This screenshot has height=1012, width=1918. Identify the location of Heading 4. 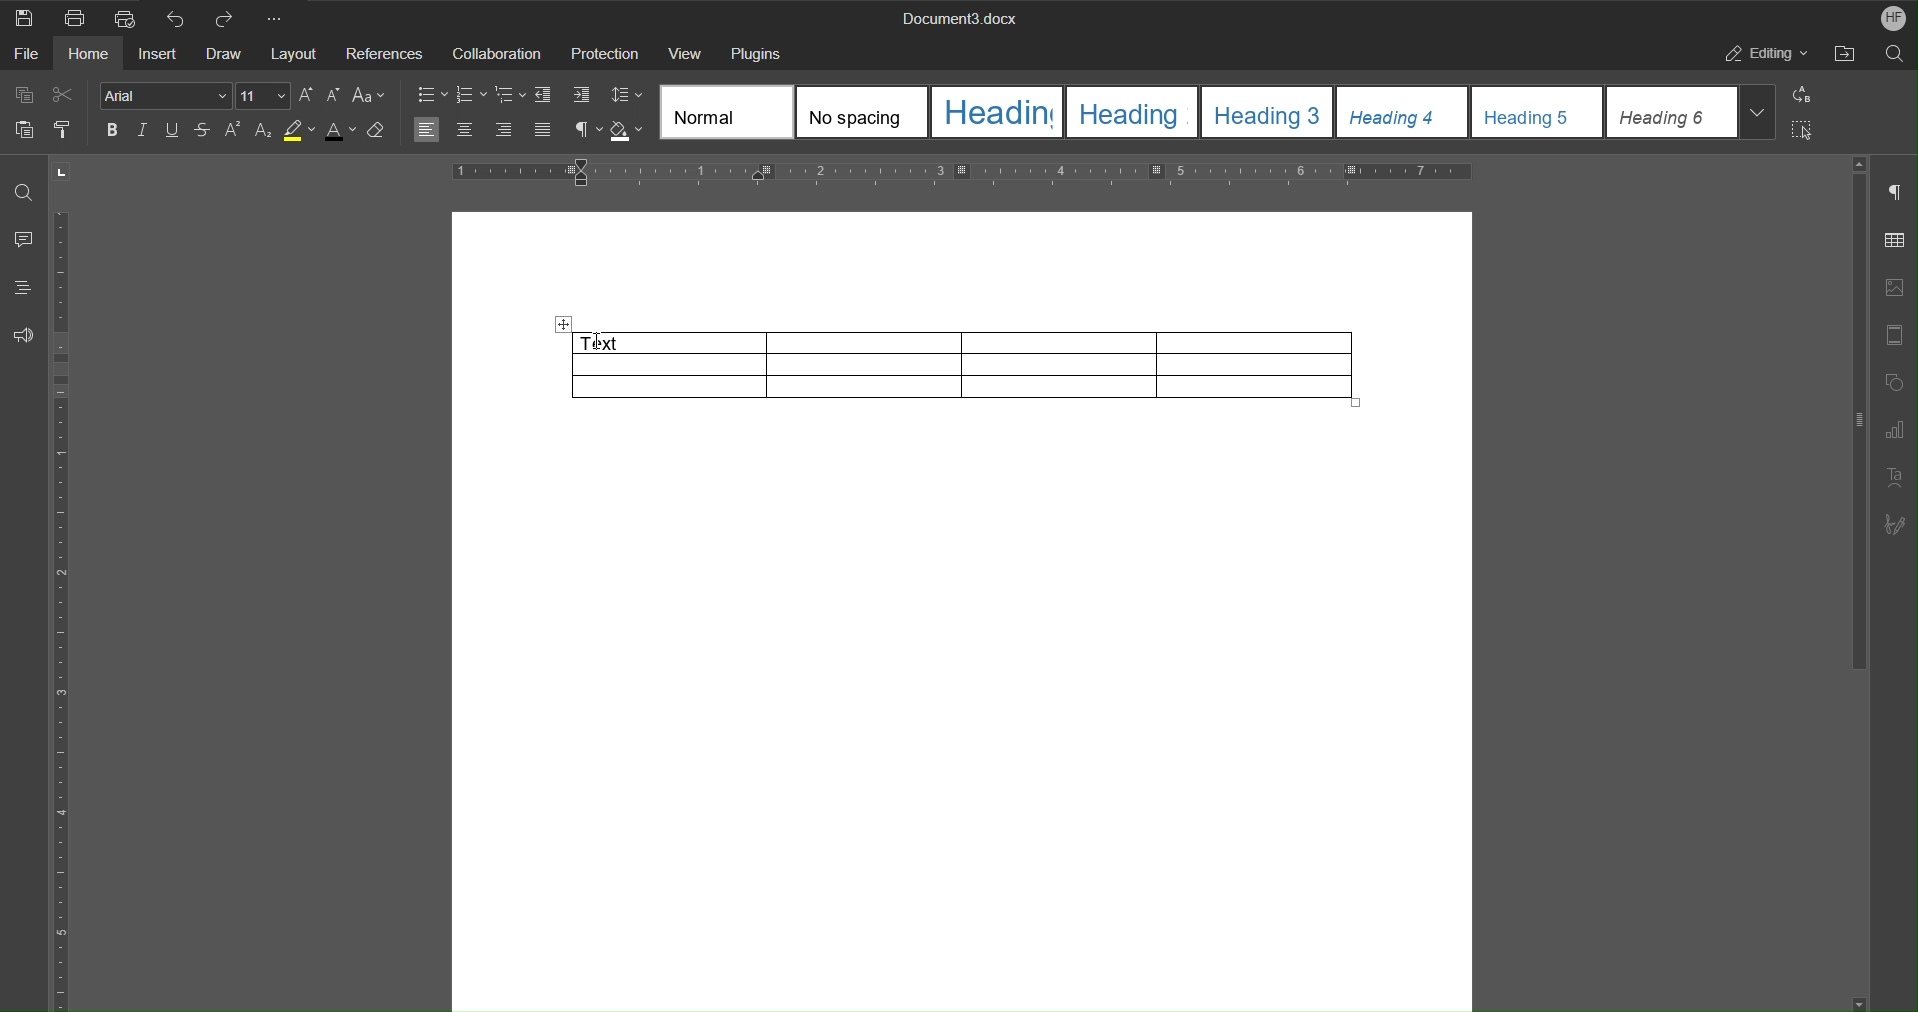
(1402, 112).